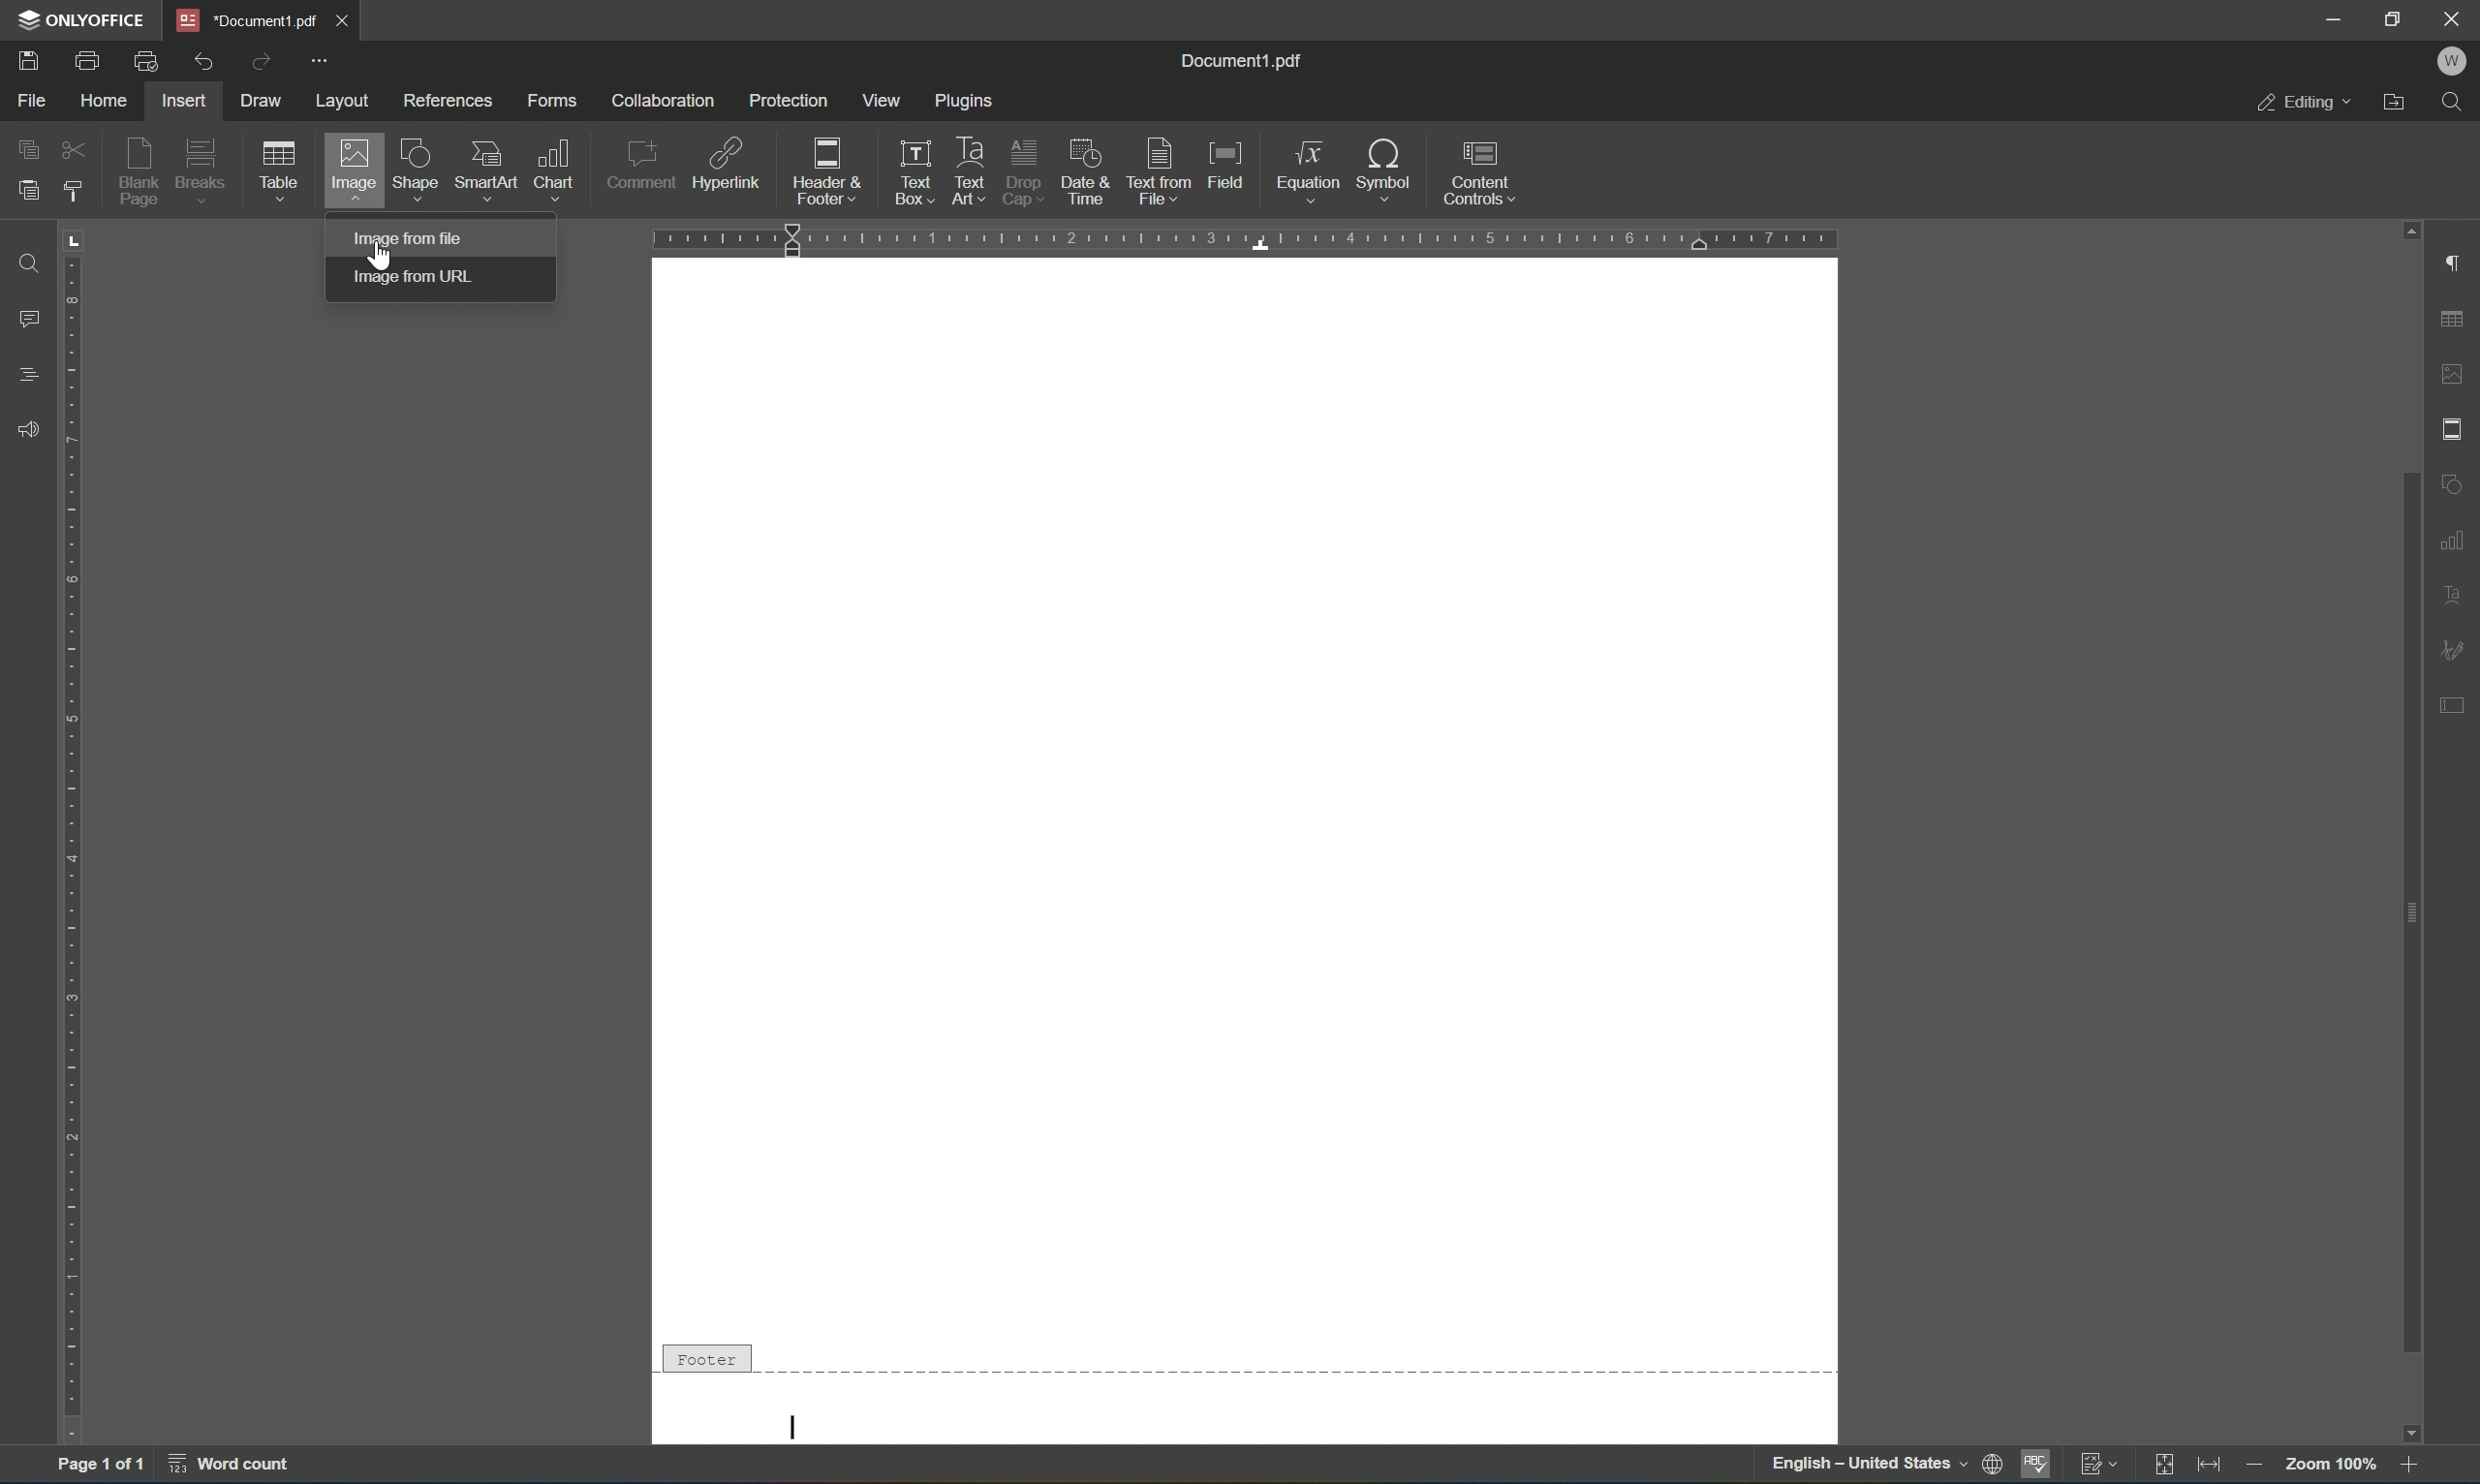 The height and width of the screenshot is (1484, 2480). What do you see at coordinates (2097, 1465) in the screenshot?
I see `track changes` at bounding box center [2097, 1465].